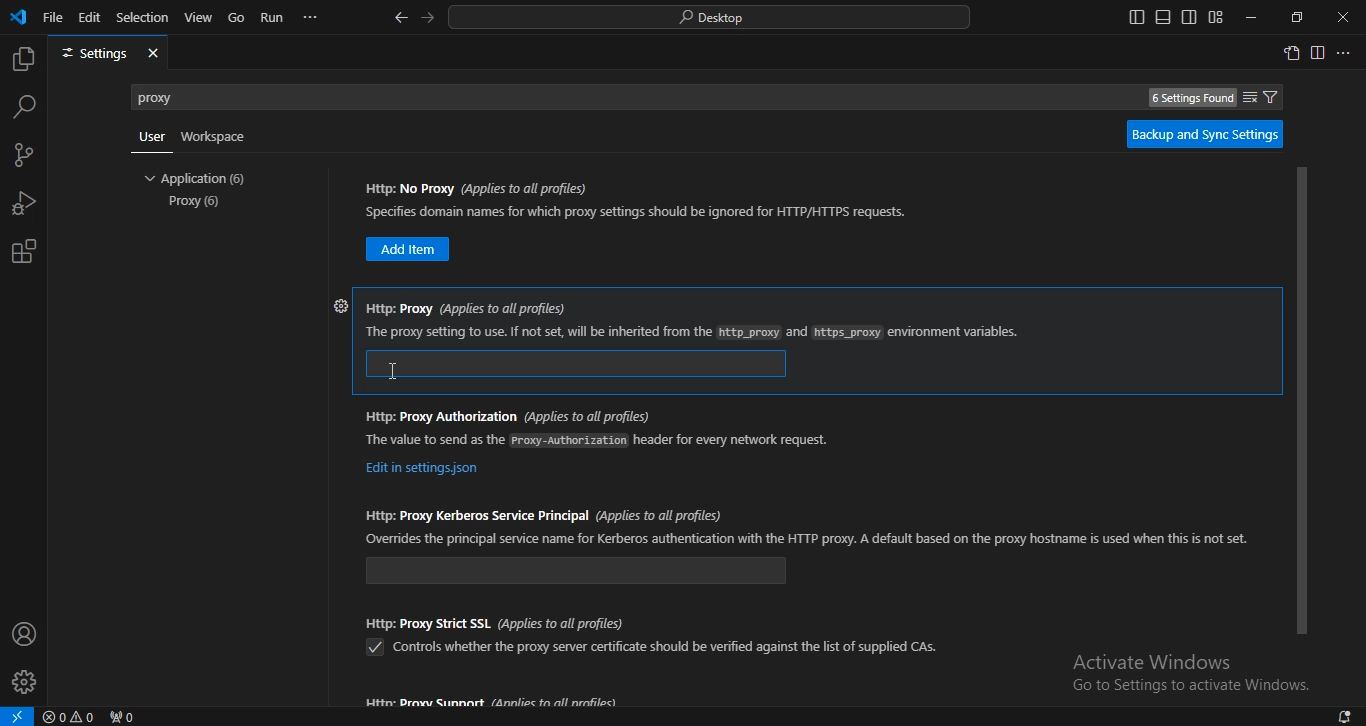  I want to click on icon, so click(20, 19).